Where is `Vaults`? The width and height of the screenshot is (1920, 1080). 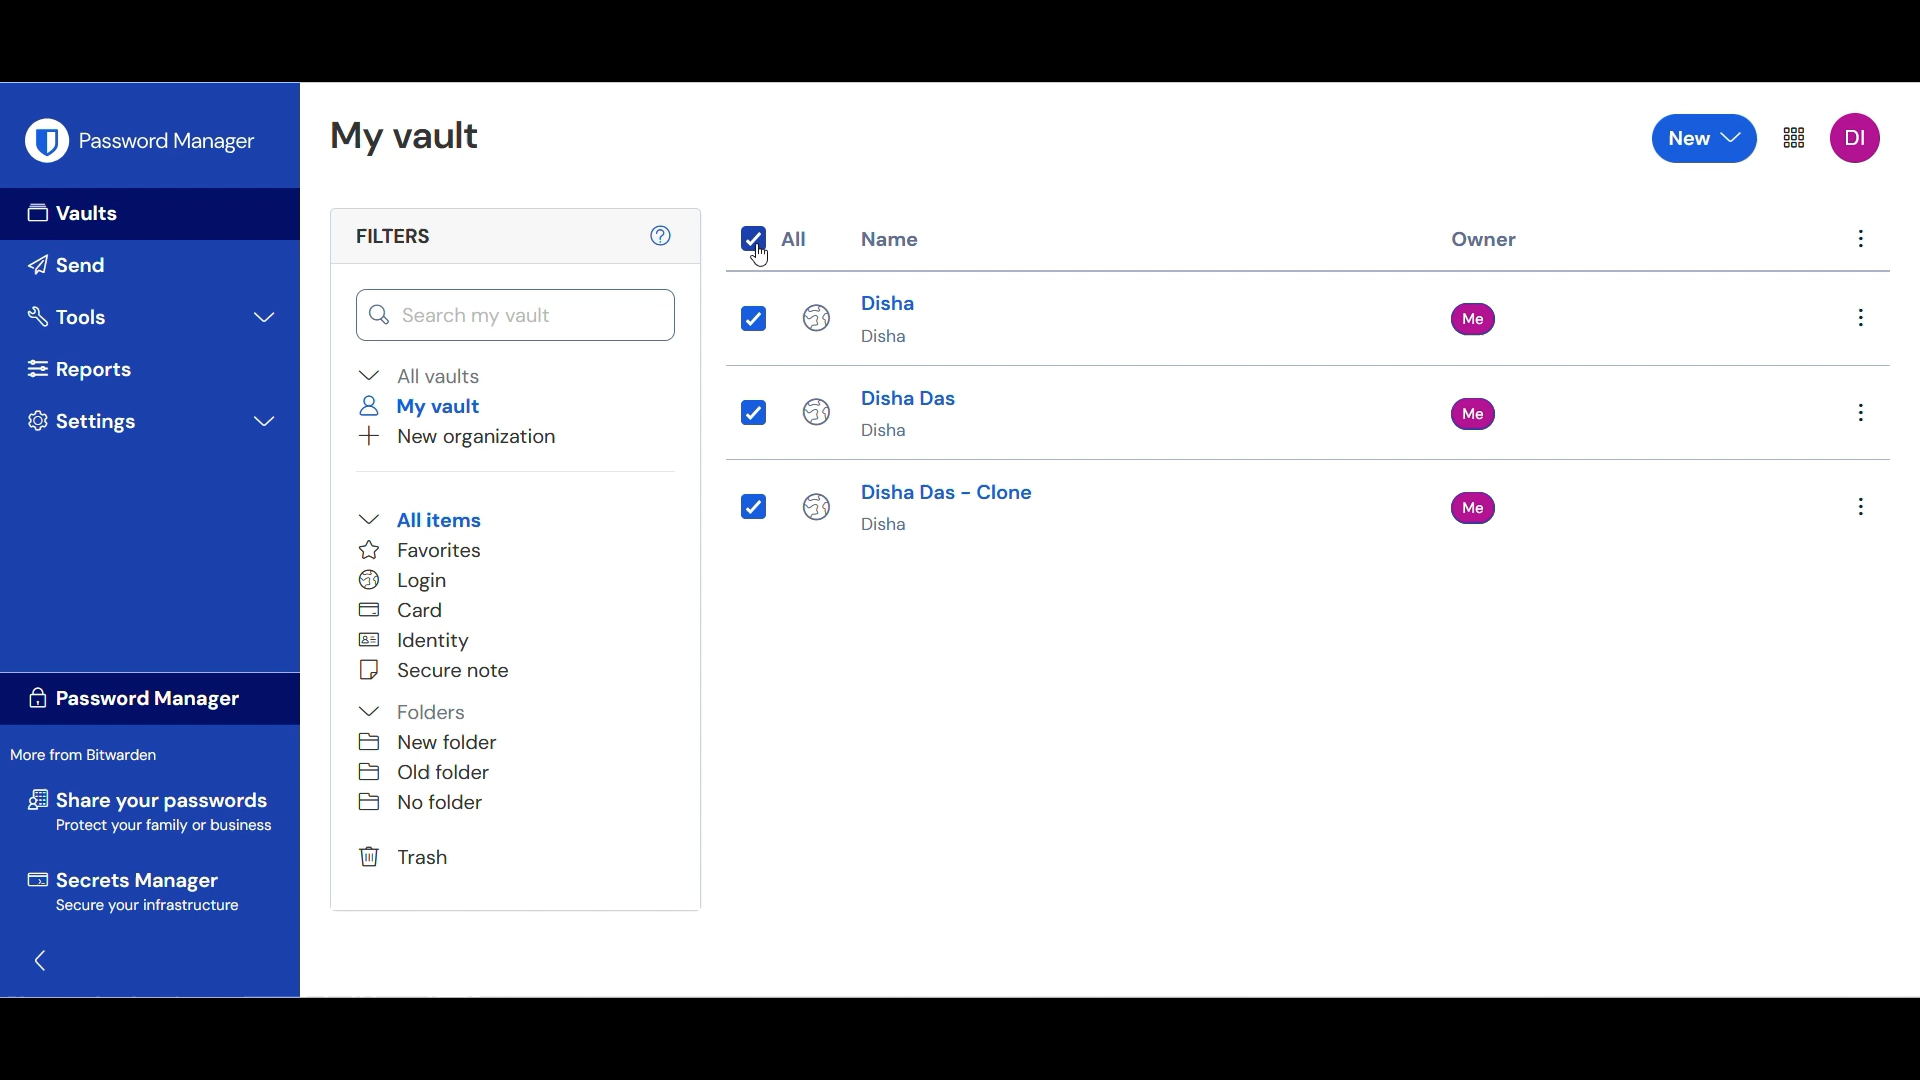
Vaults is located at coordinates (150, 214).